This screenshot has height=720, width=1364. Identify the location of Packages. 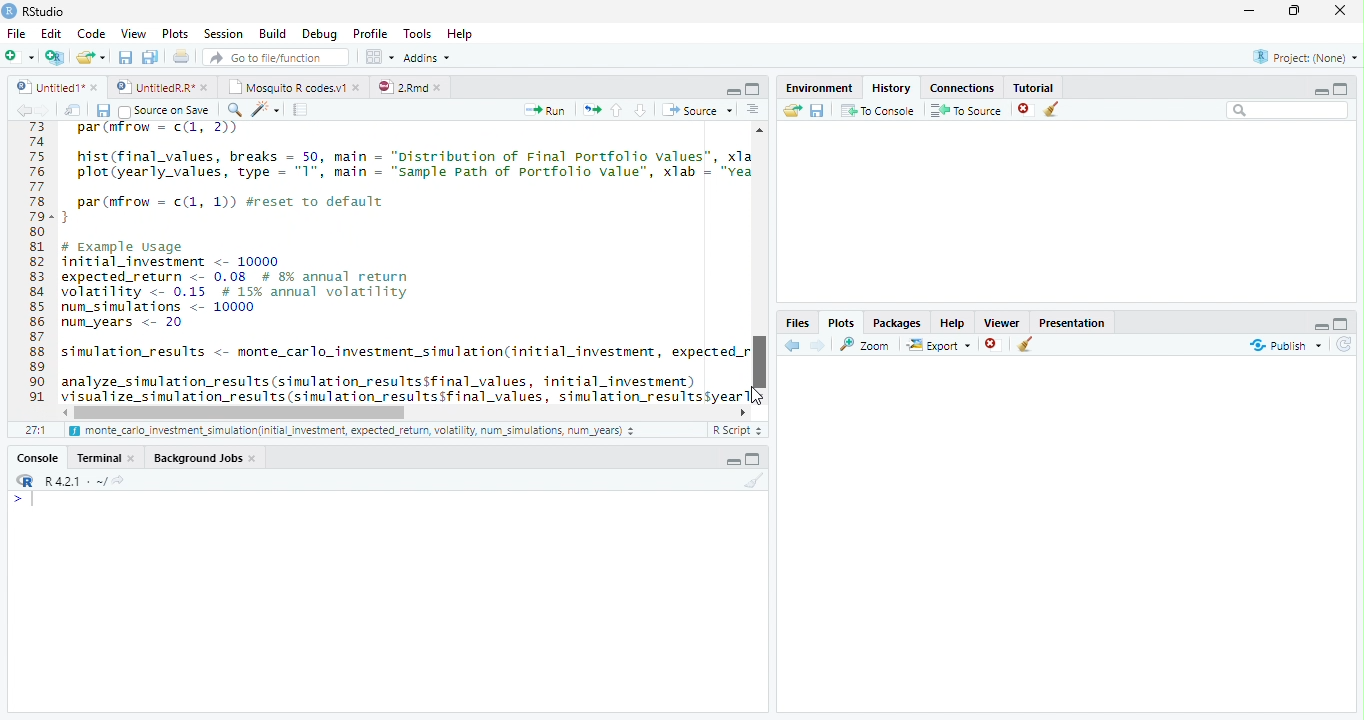
(896, 321).